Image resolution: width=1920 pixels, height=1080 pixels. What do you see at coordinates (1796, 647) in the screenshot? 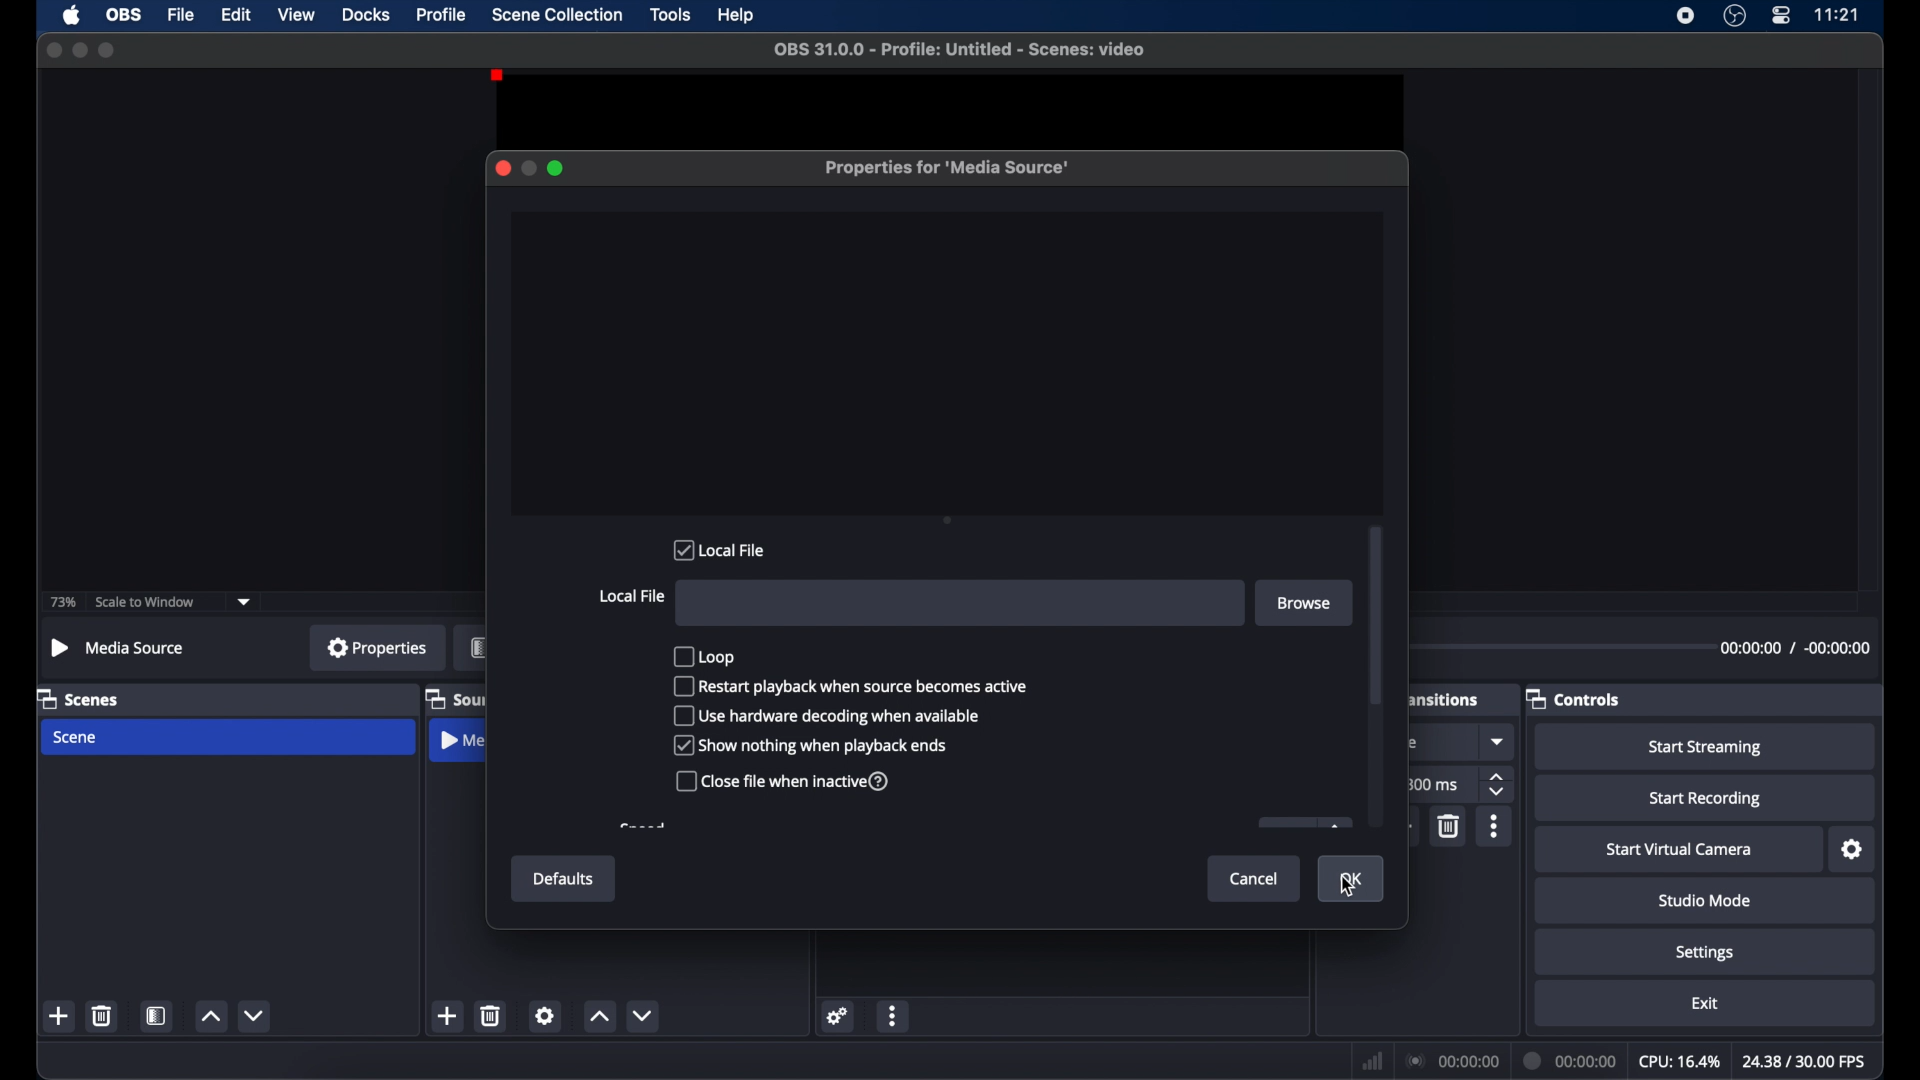
I see `timestamp` at bounding box center [1796, 647].